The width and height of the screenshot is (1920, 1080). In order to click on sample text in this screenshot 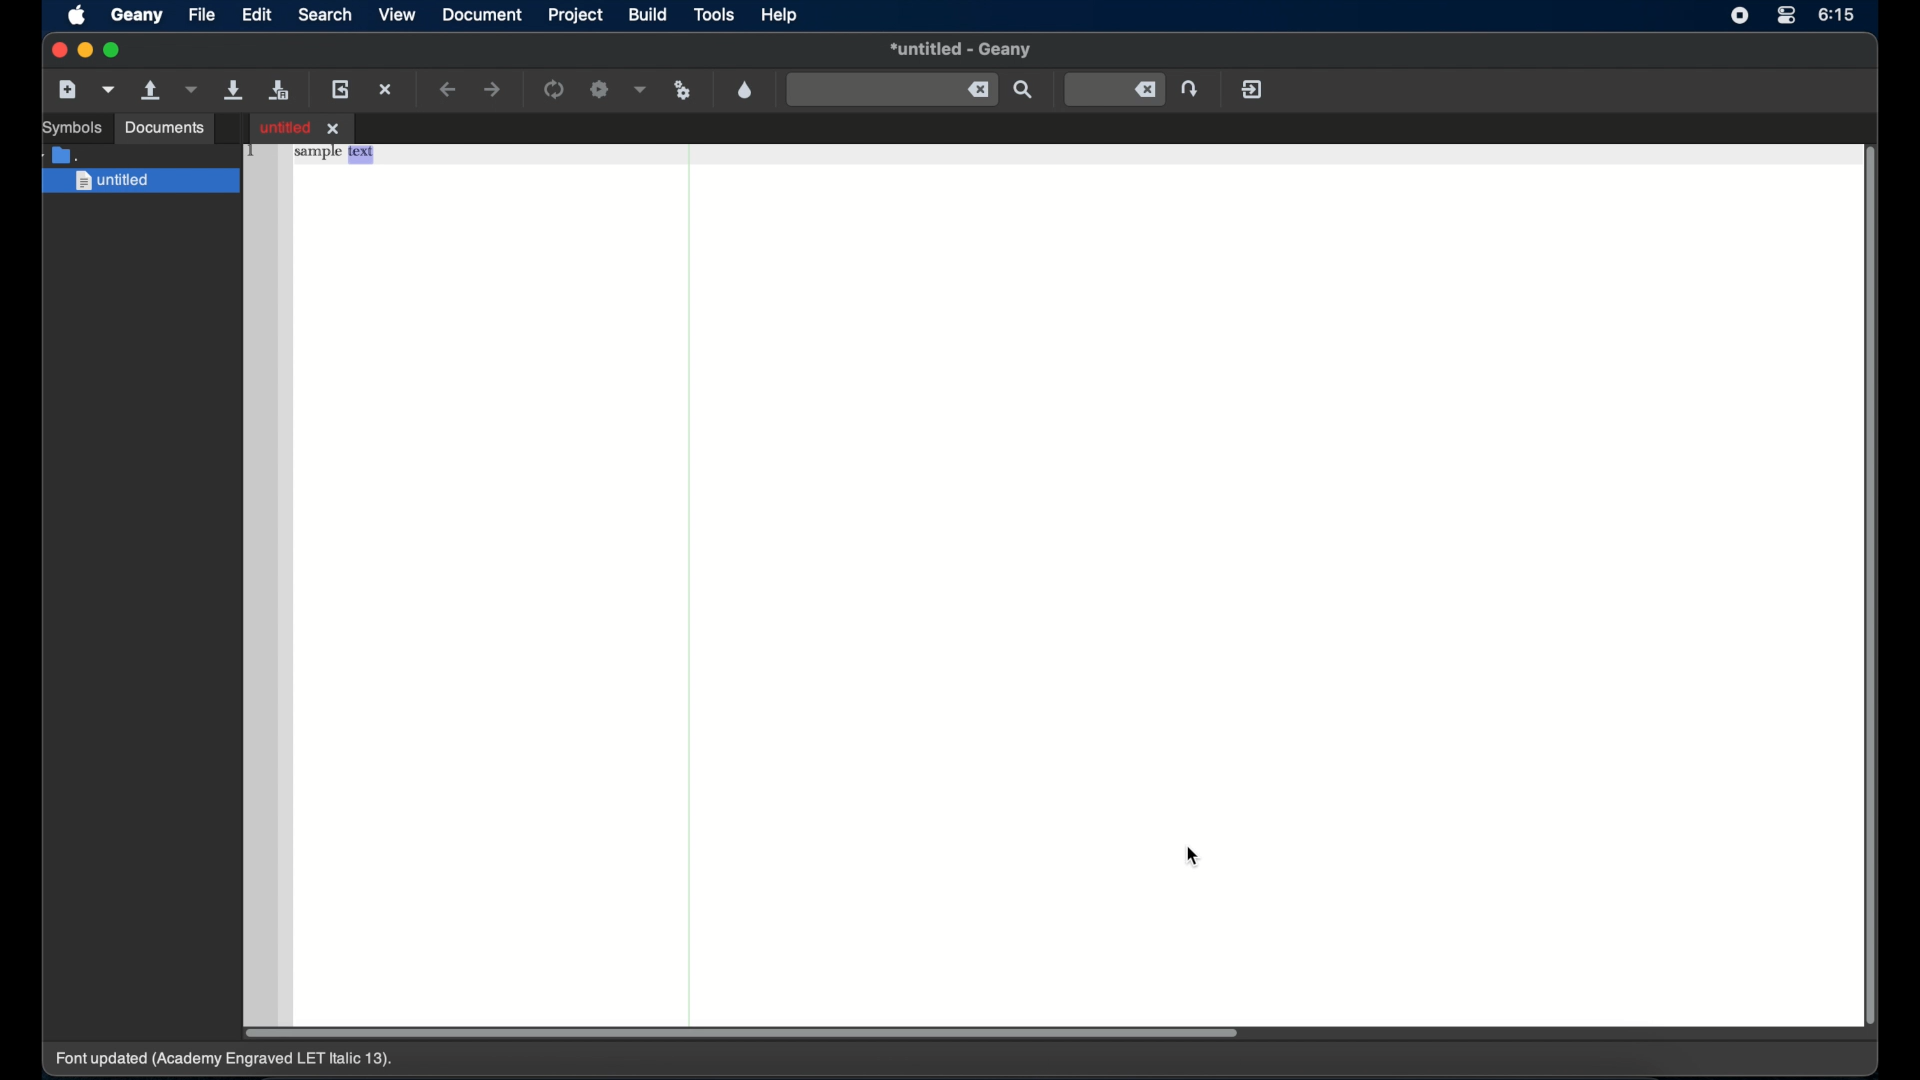, I will do `click(335, 155)`.